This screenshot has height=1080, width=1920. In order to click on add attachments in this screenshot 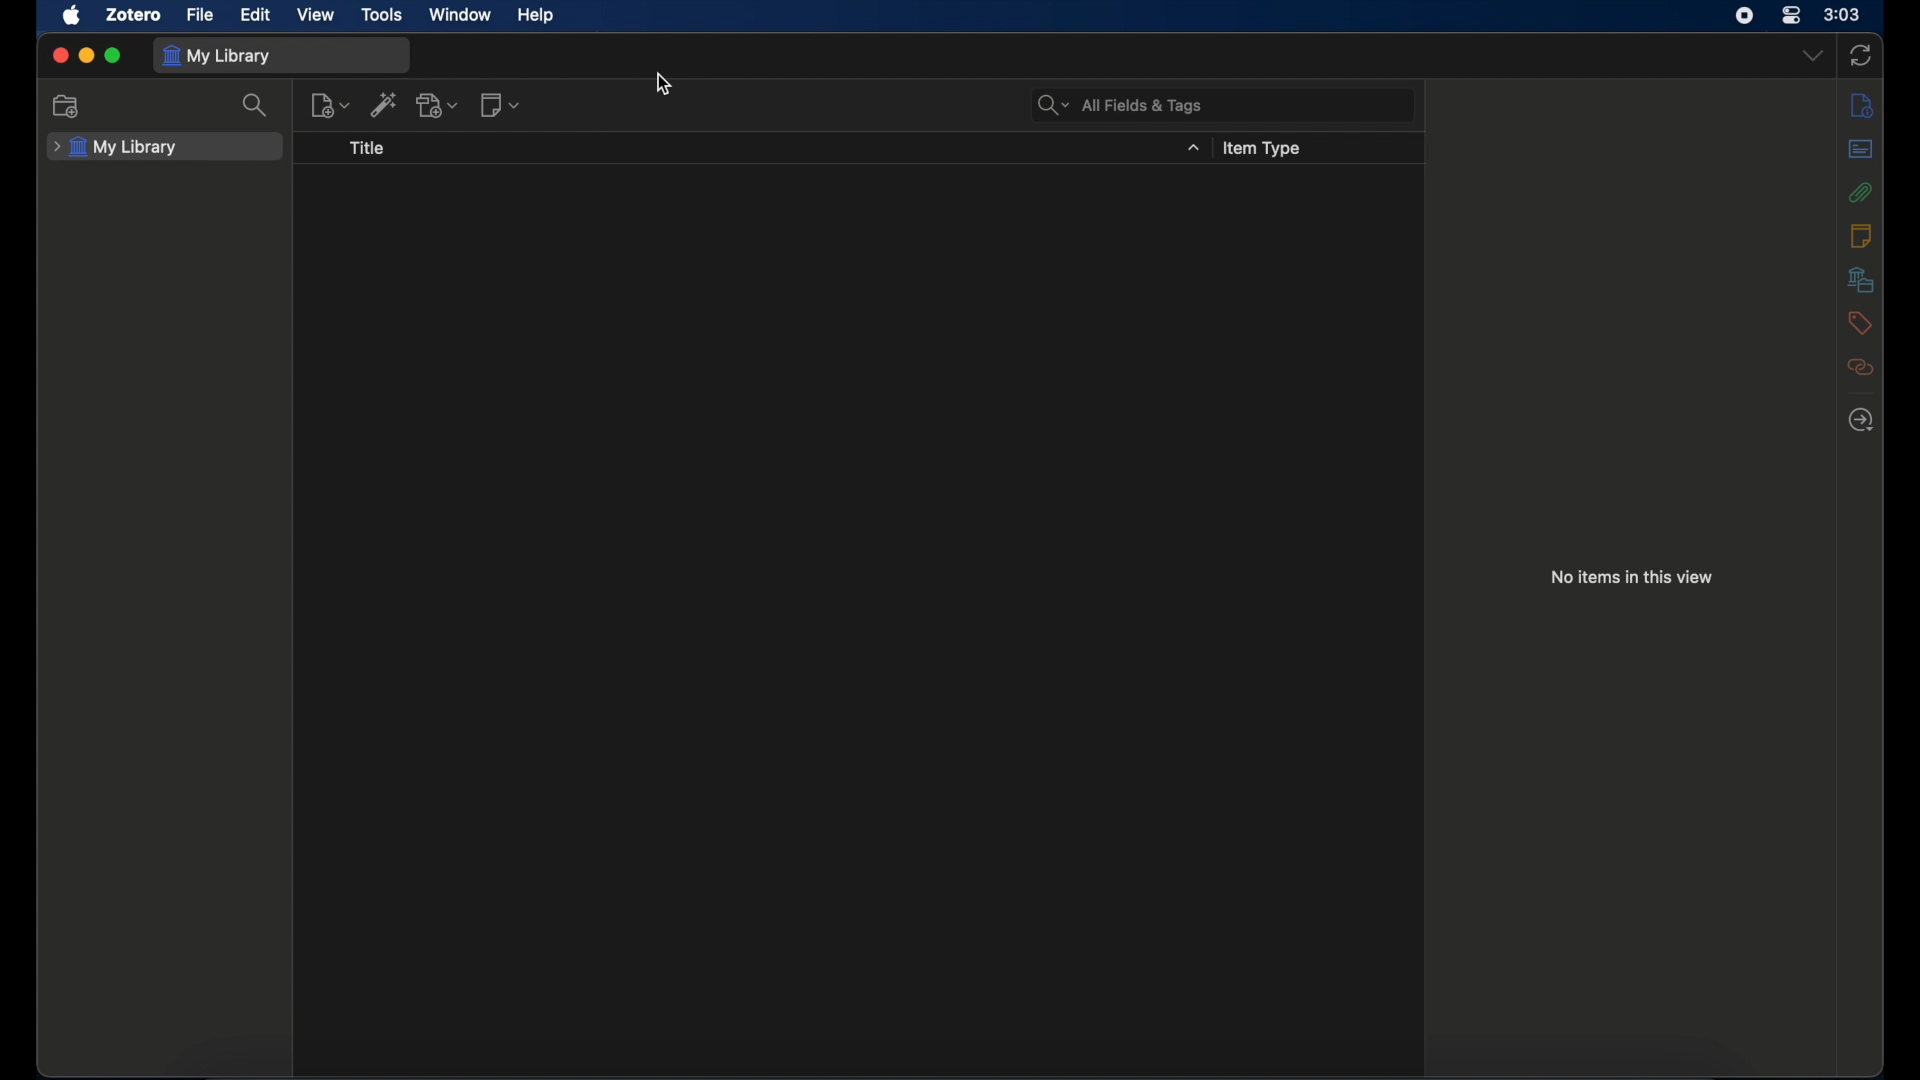, I will do `click(439, 106)`.